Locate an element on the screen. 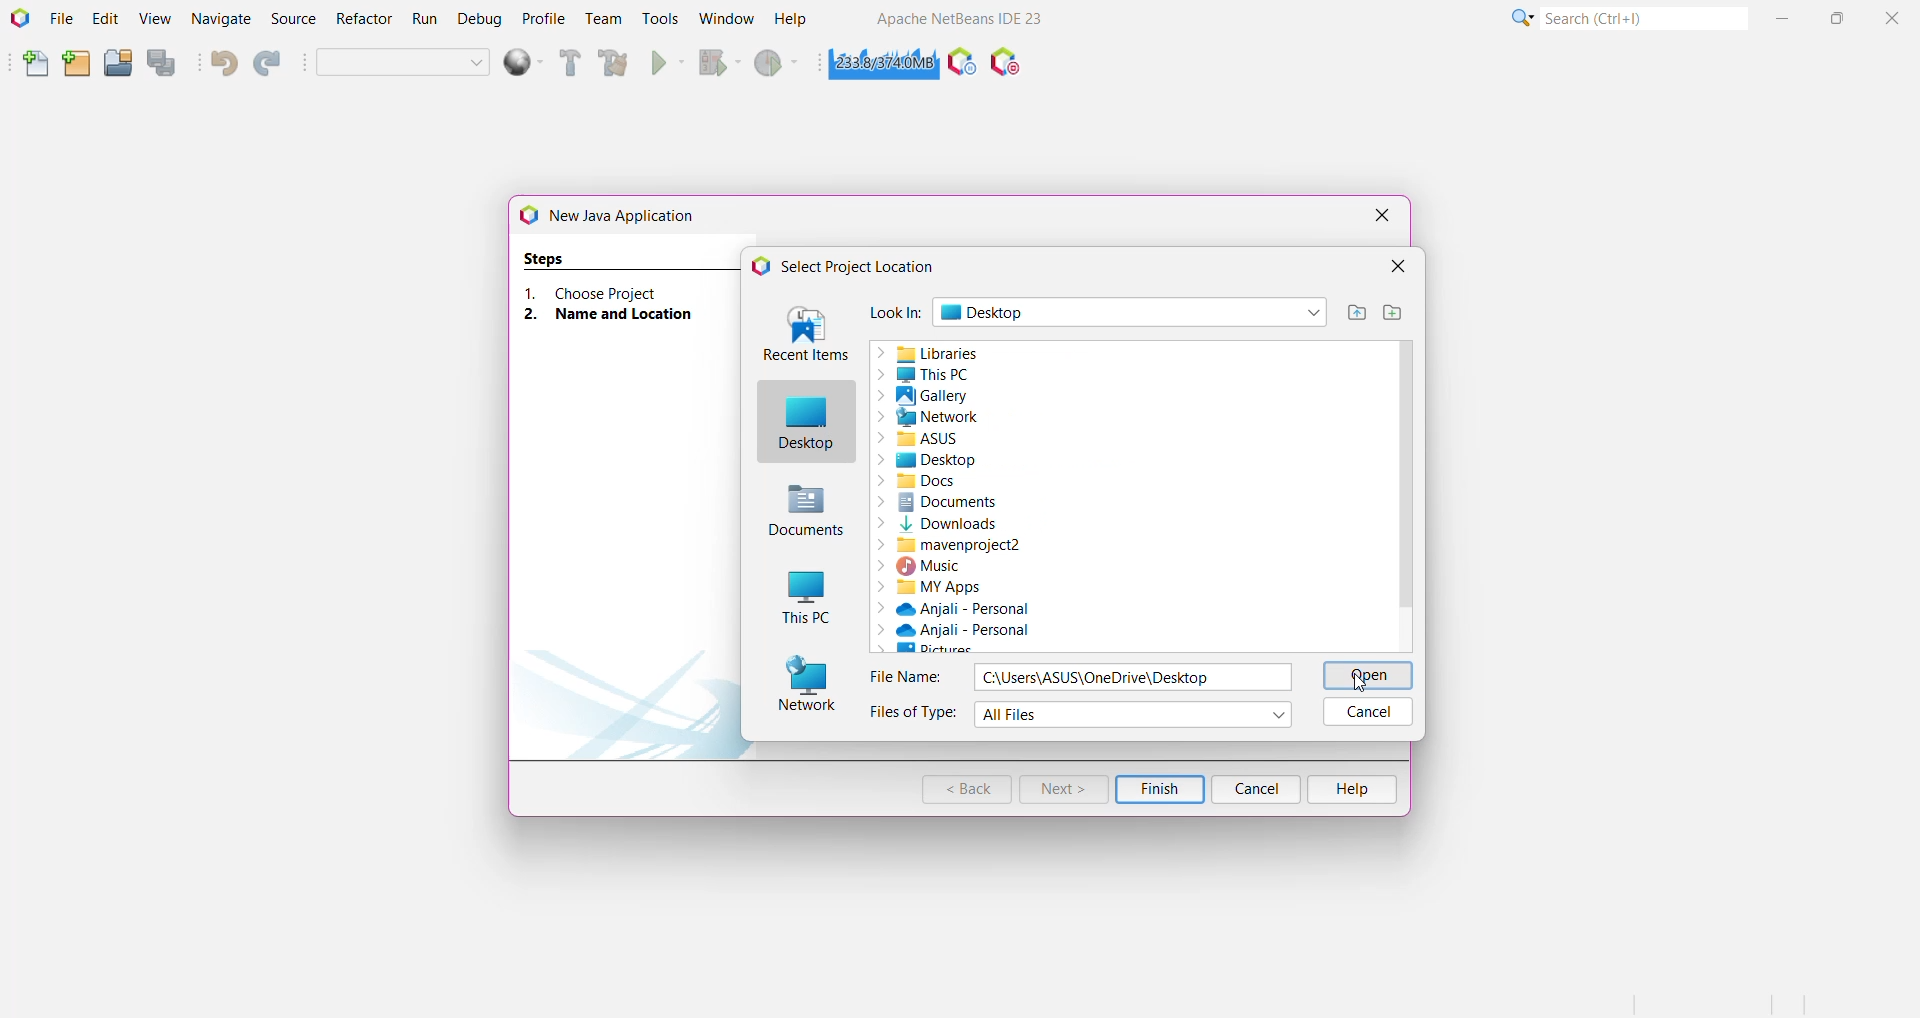 The width and height of the screenshot is (1920, 1018). Save All is located at coordinates (164, 64).